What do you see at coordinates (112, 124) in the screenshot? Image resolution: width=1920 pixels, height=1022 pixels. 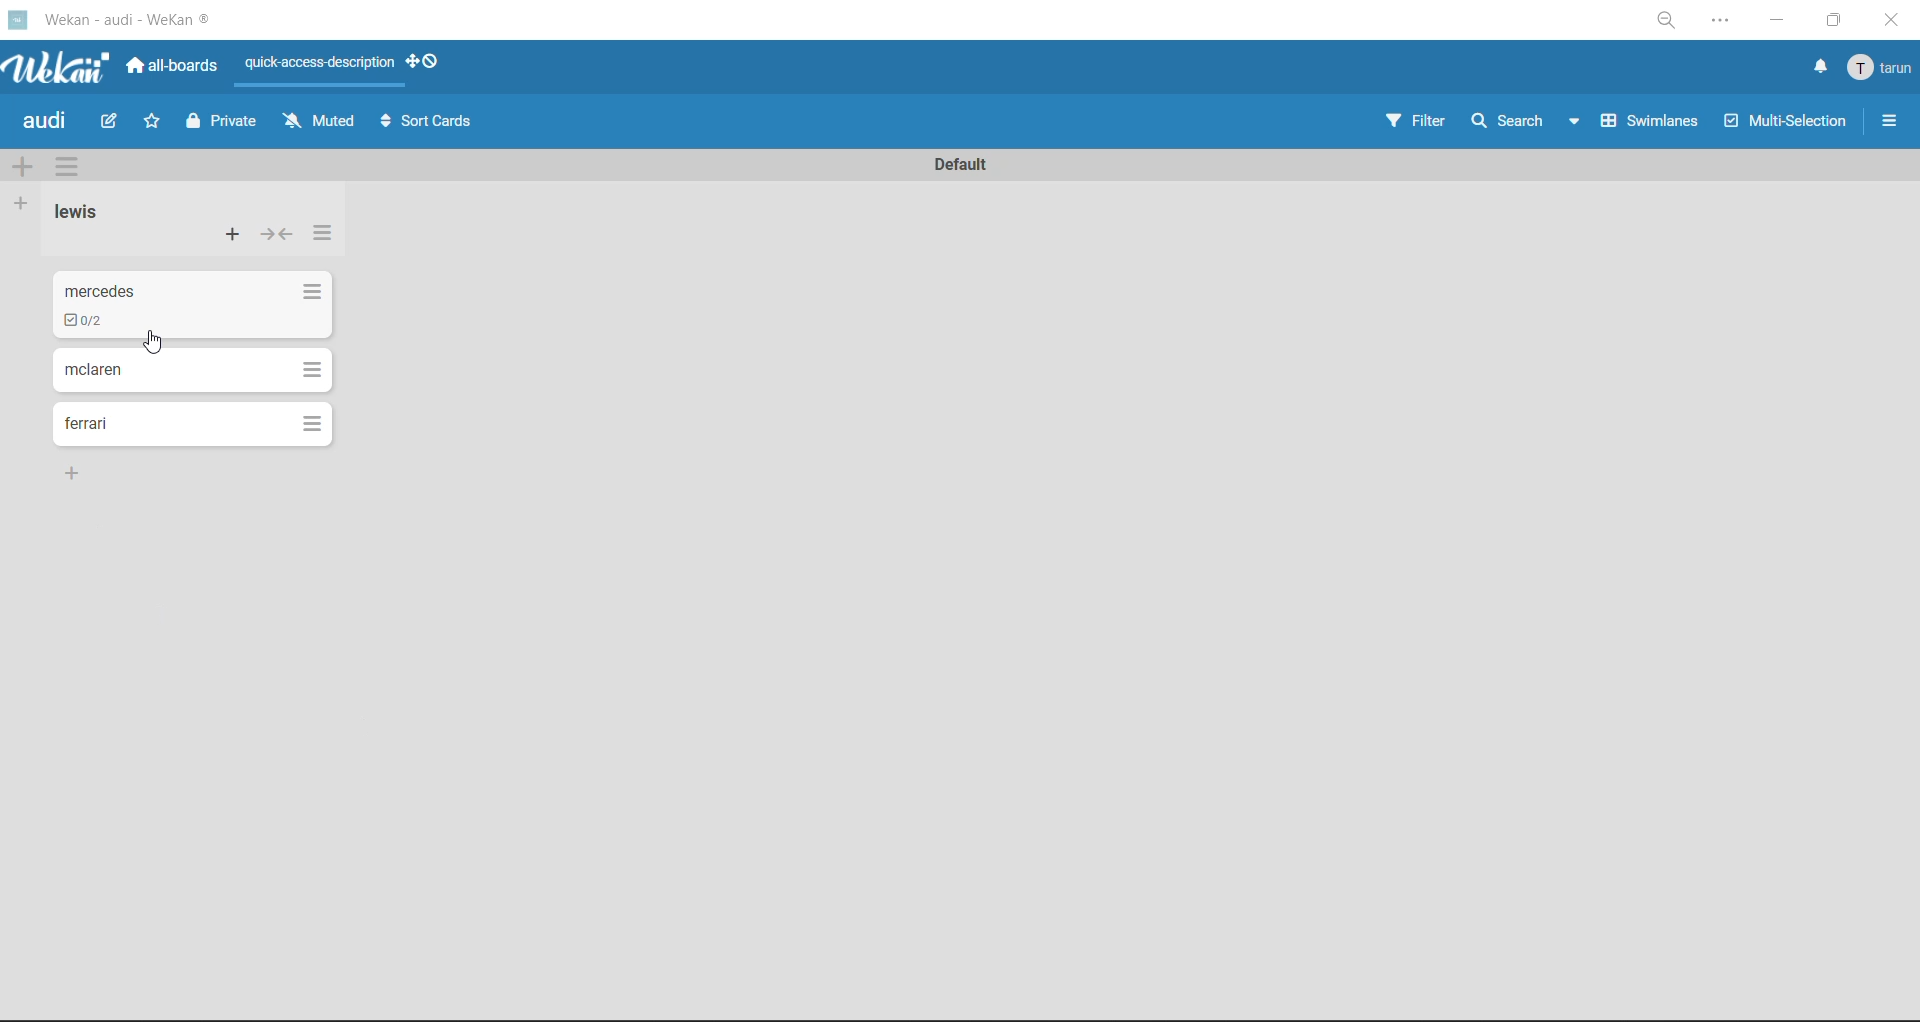 I see `edit` at bounding box center [112, 124].